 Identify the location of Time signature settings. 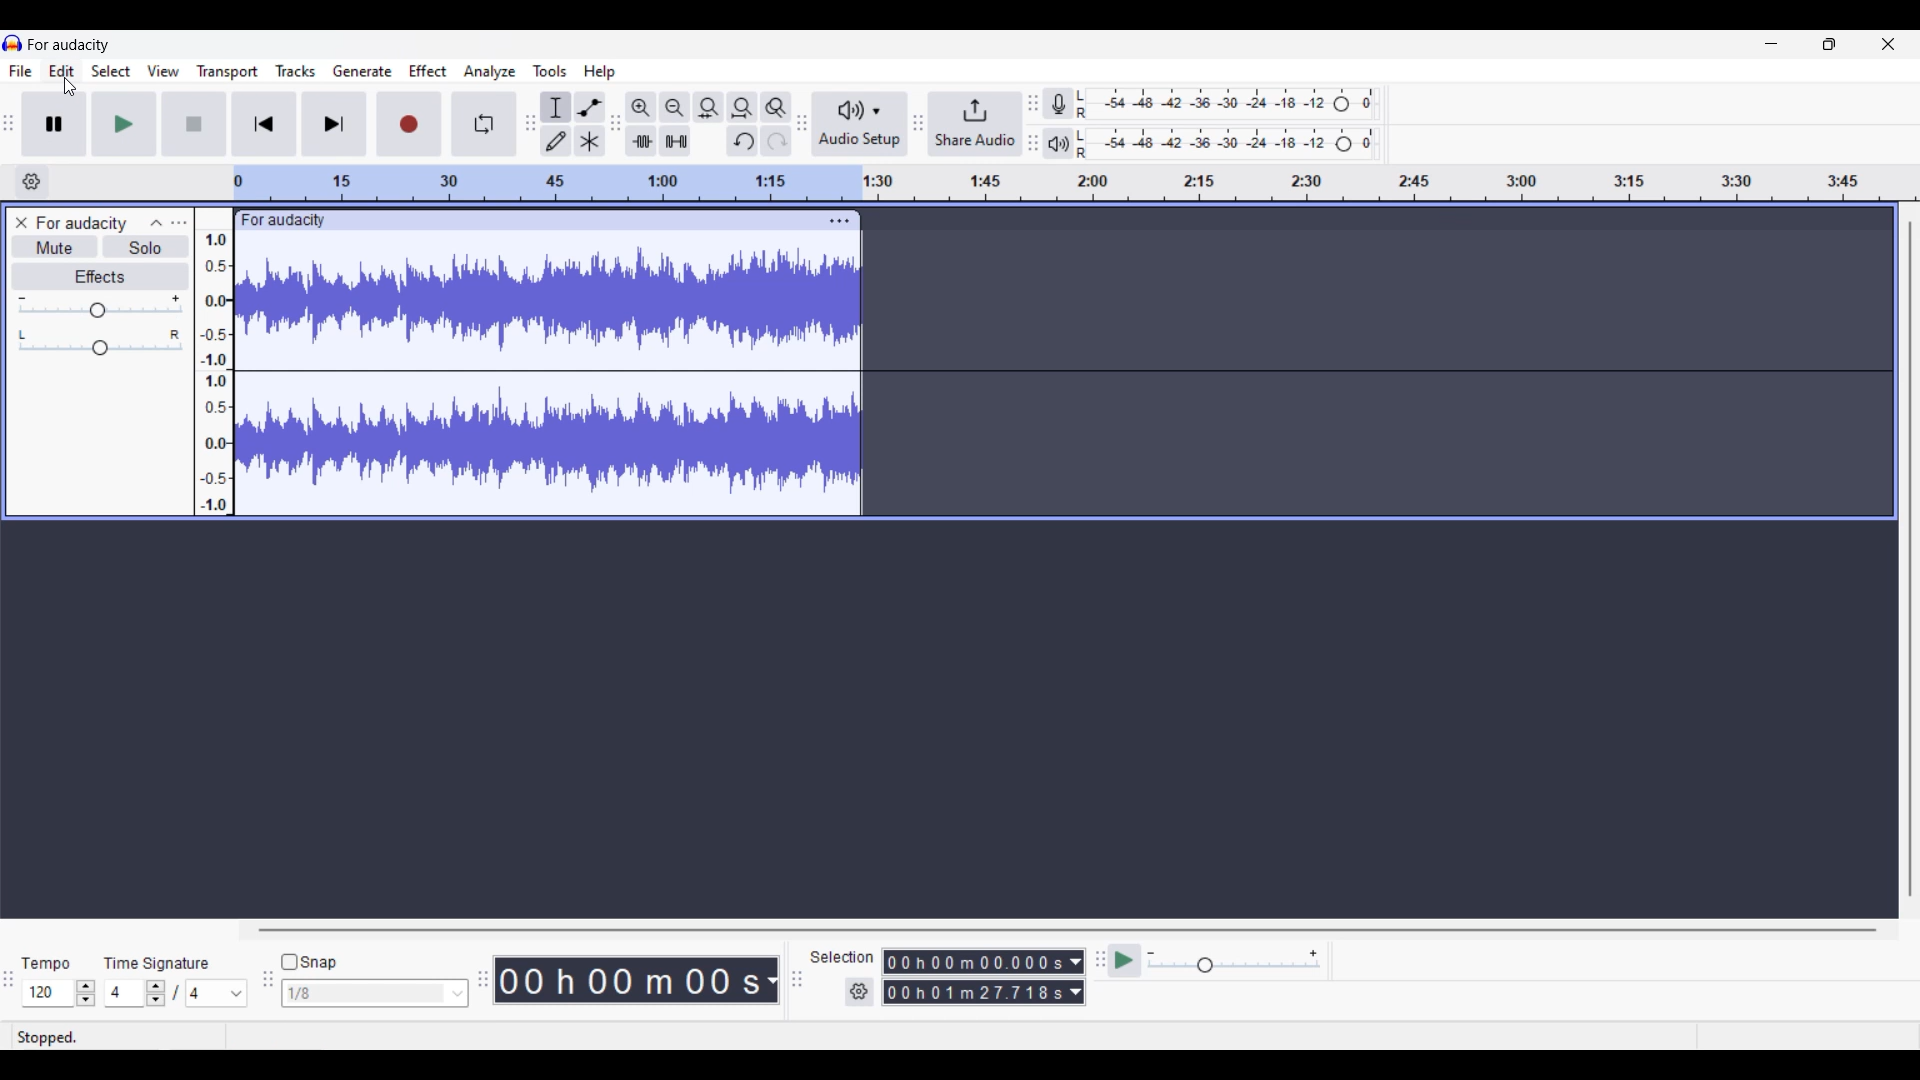
(176, 993).